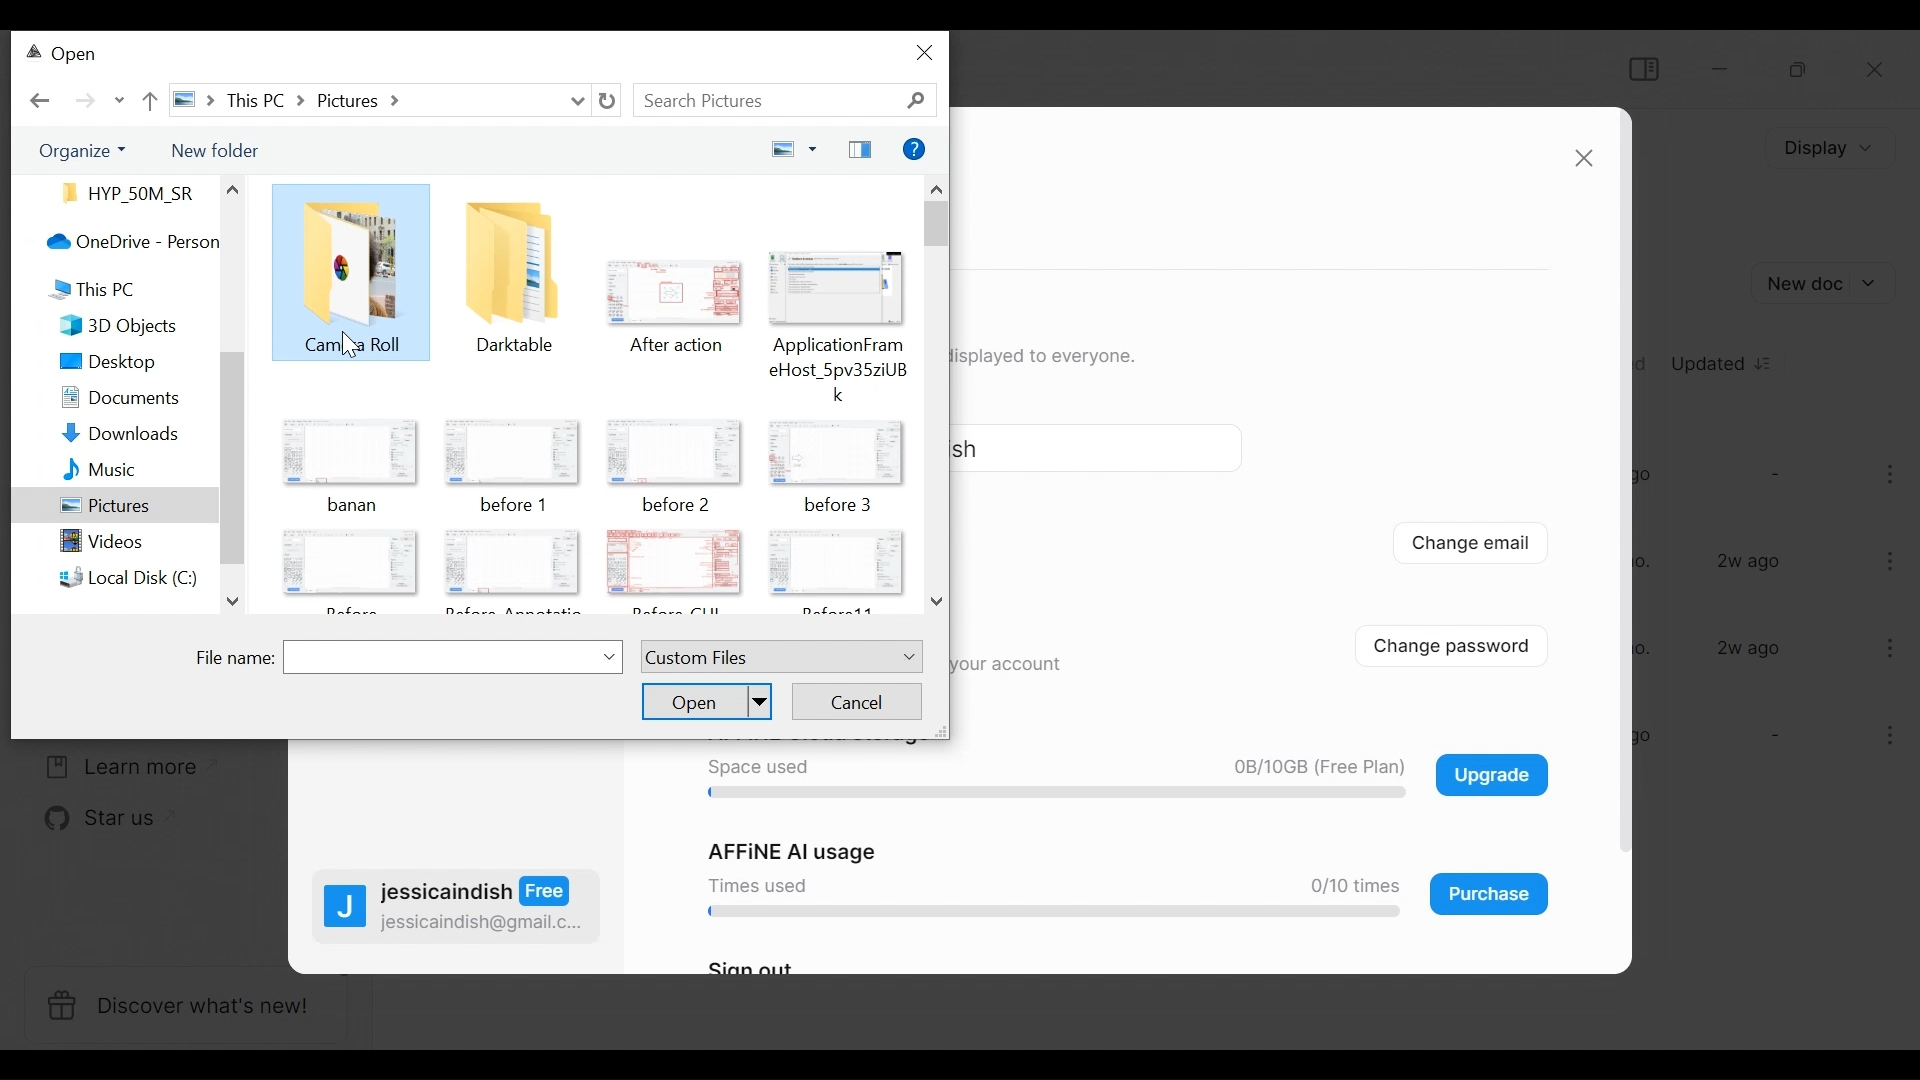  What do you see at coordinates (105, 363) in the screenshot?
I see `Desktop` at bounding box center [105, 363].